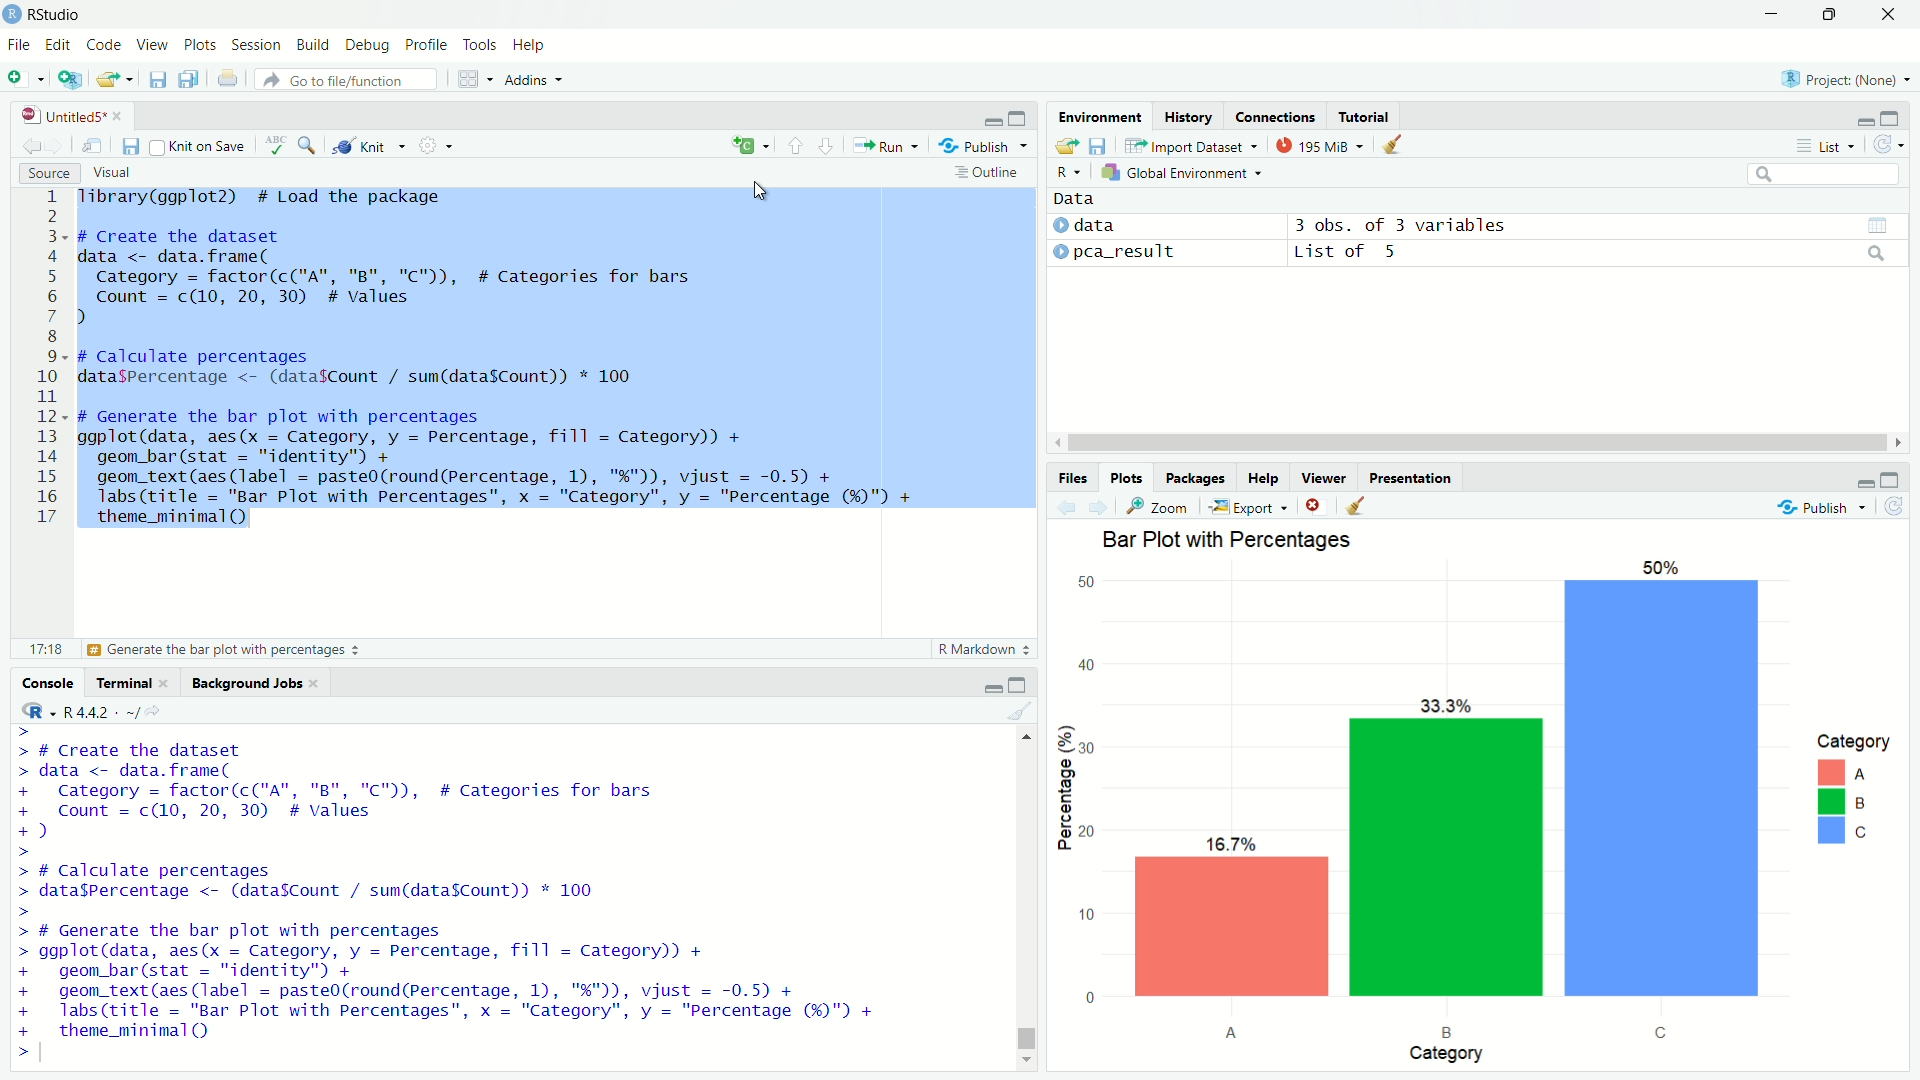  Describe the element at coordinates (531, 46) in the screenshot. I see `help` at that location.